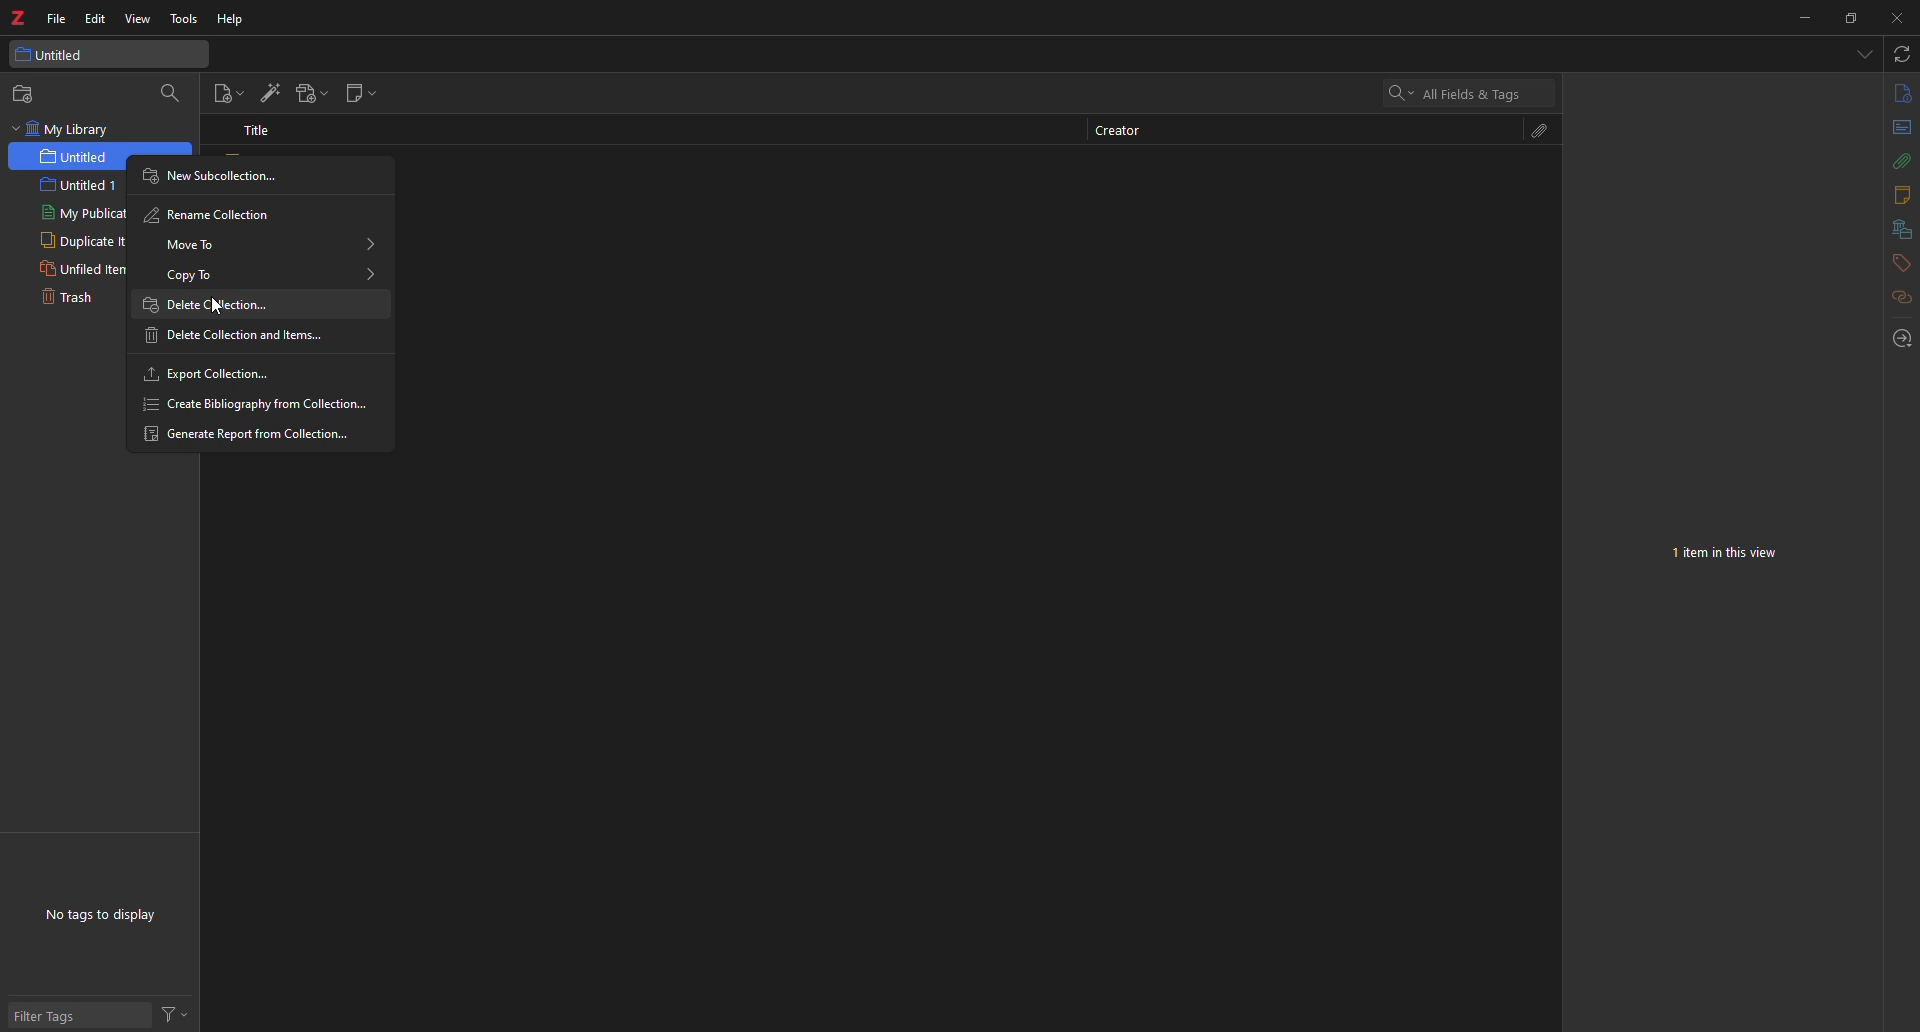 This screenshot has height=1032, width=1920. What do you see at coordinates (110, 912) in the screenshot?
I see `no tags` at bounding box center [110, 912].